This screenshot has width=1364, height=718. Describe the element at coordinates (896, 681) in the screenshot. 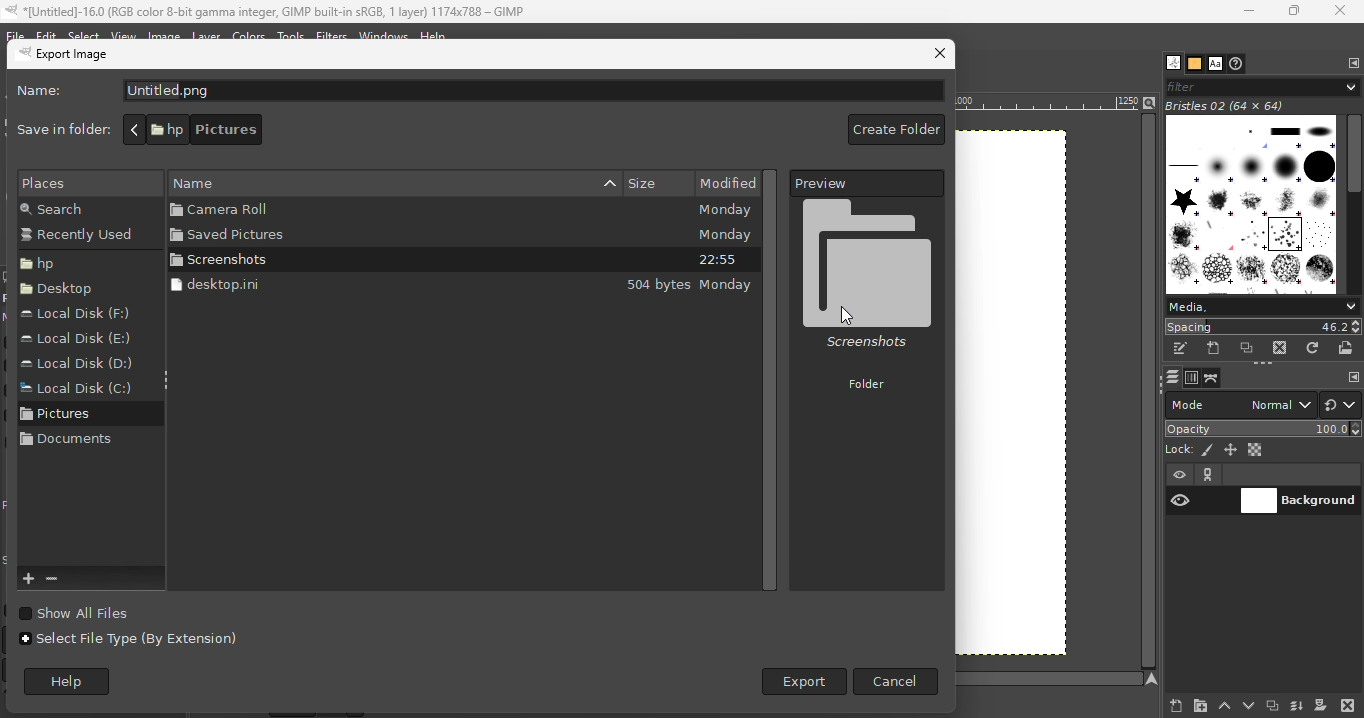

I see `Cancel` at that location.